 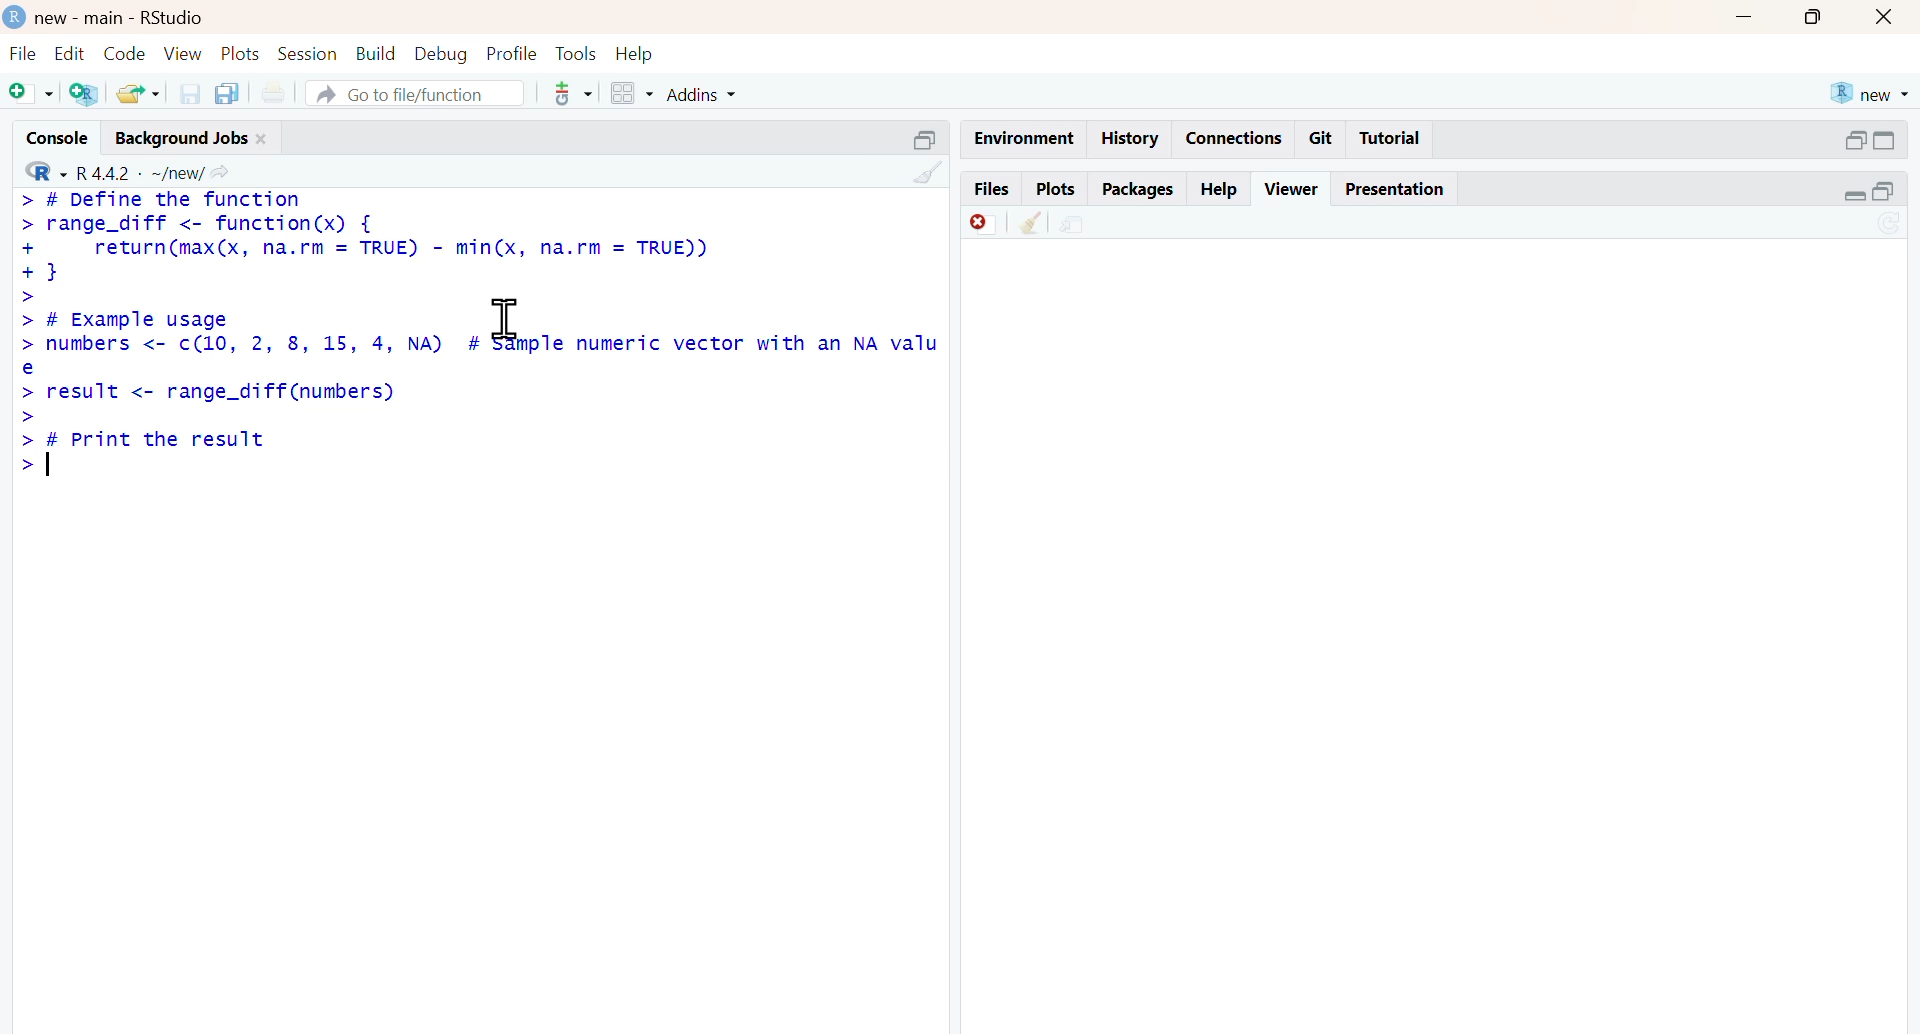 What do you see at coordinates (990, 190) in the screenshot?
I see `files` at bounding box center [990, 190].